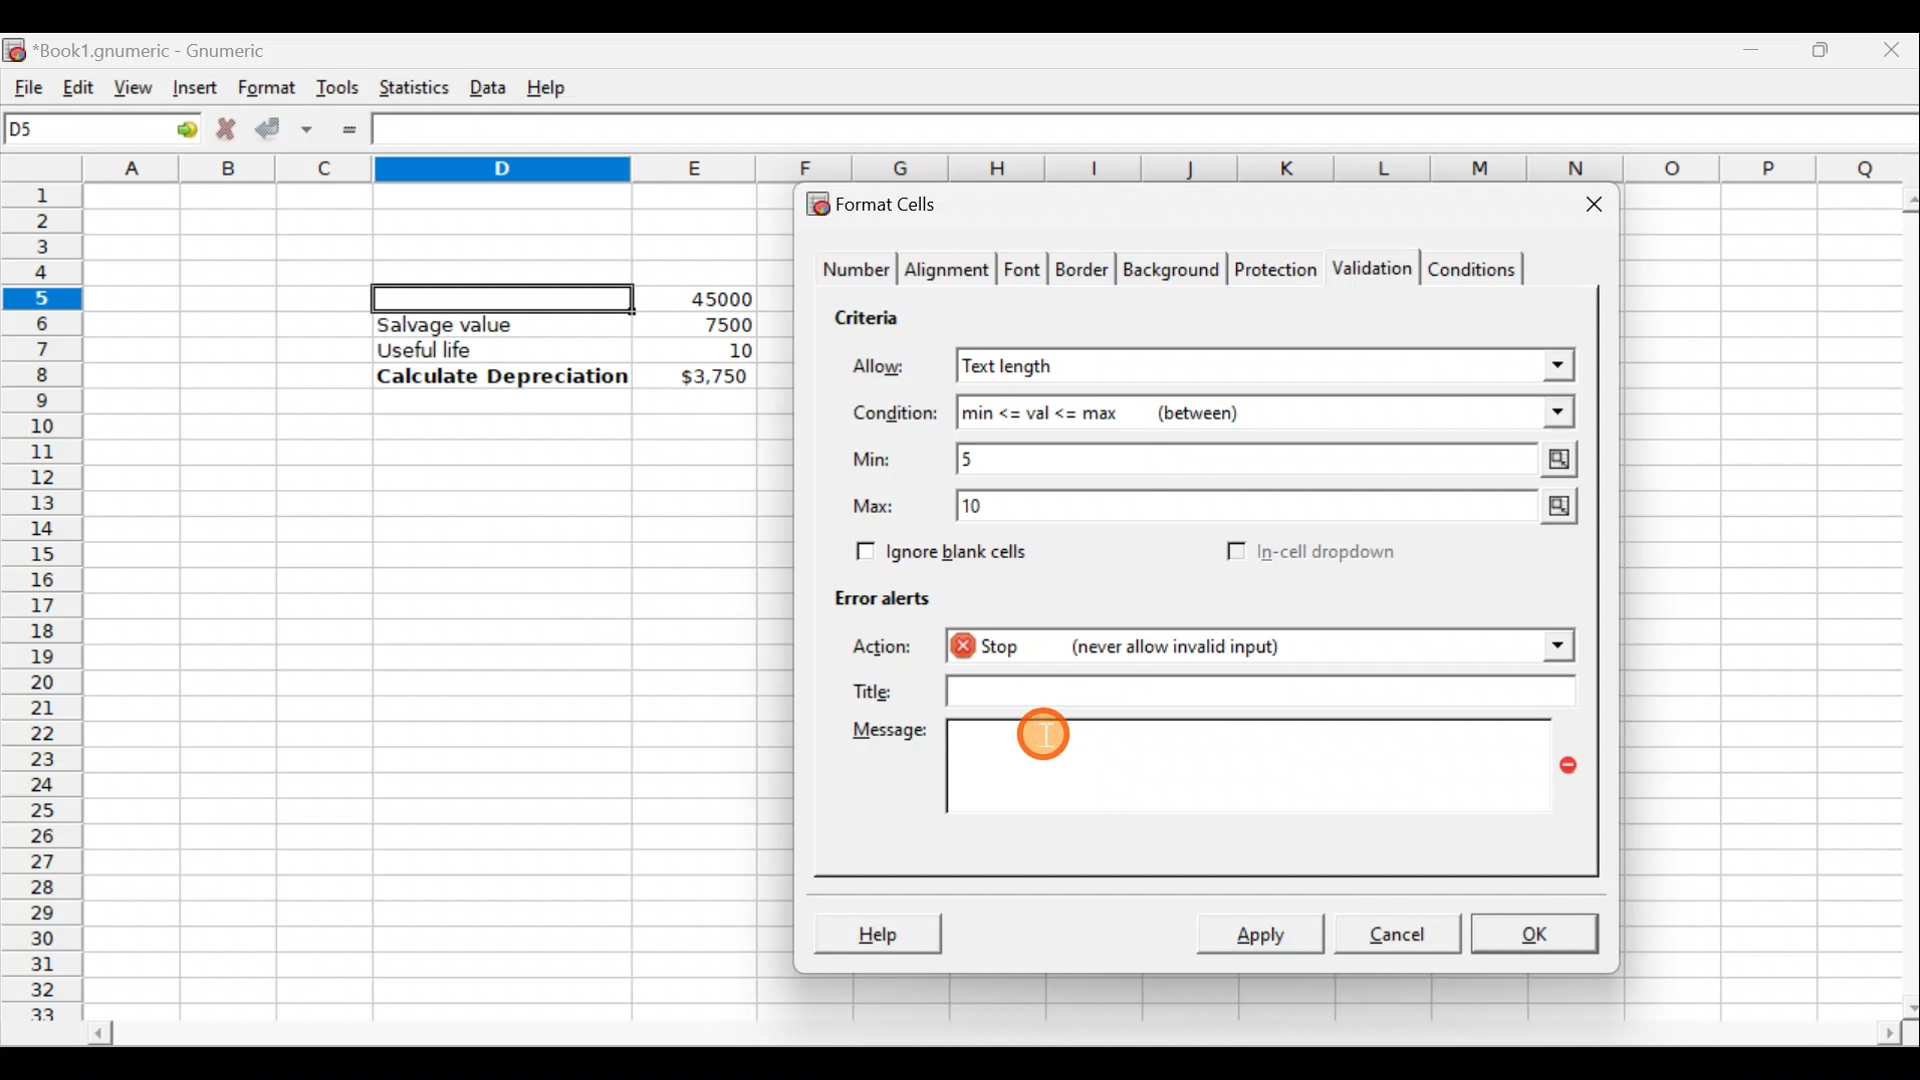 The image size is (1920, 1080). I want to click on Maximize, so click(1825, 46).